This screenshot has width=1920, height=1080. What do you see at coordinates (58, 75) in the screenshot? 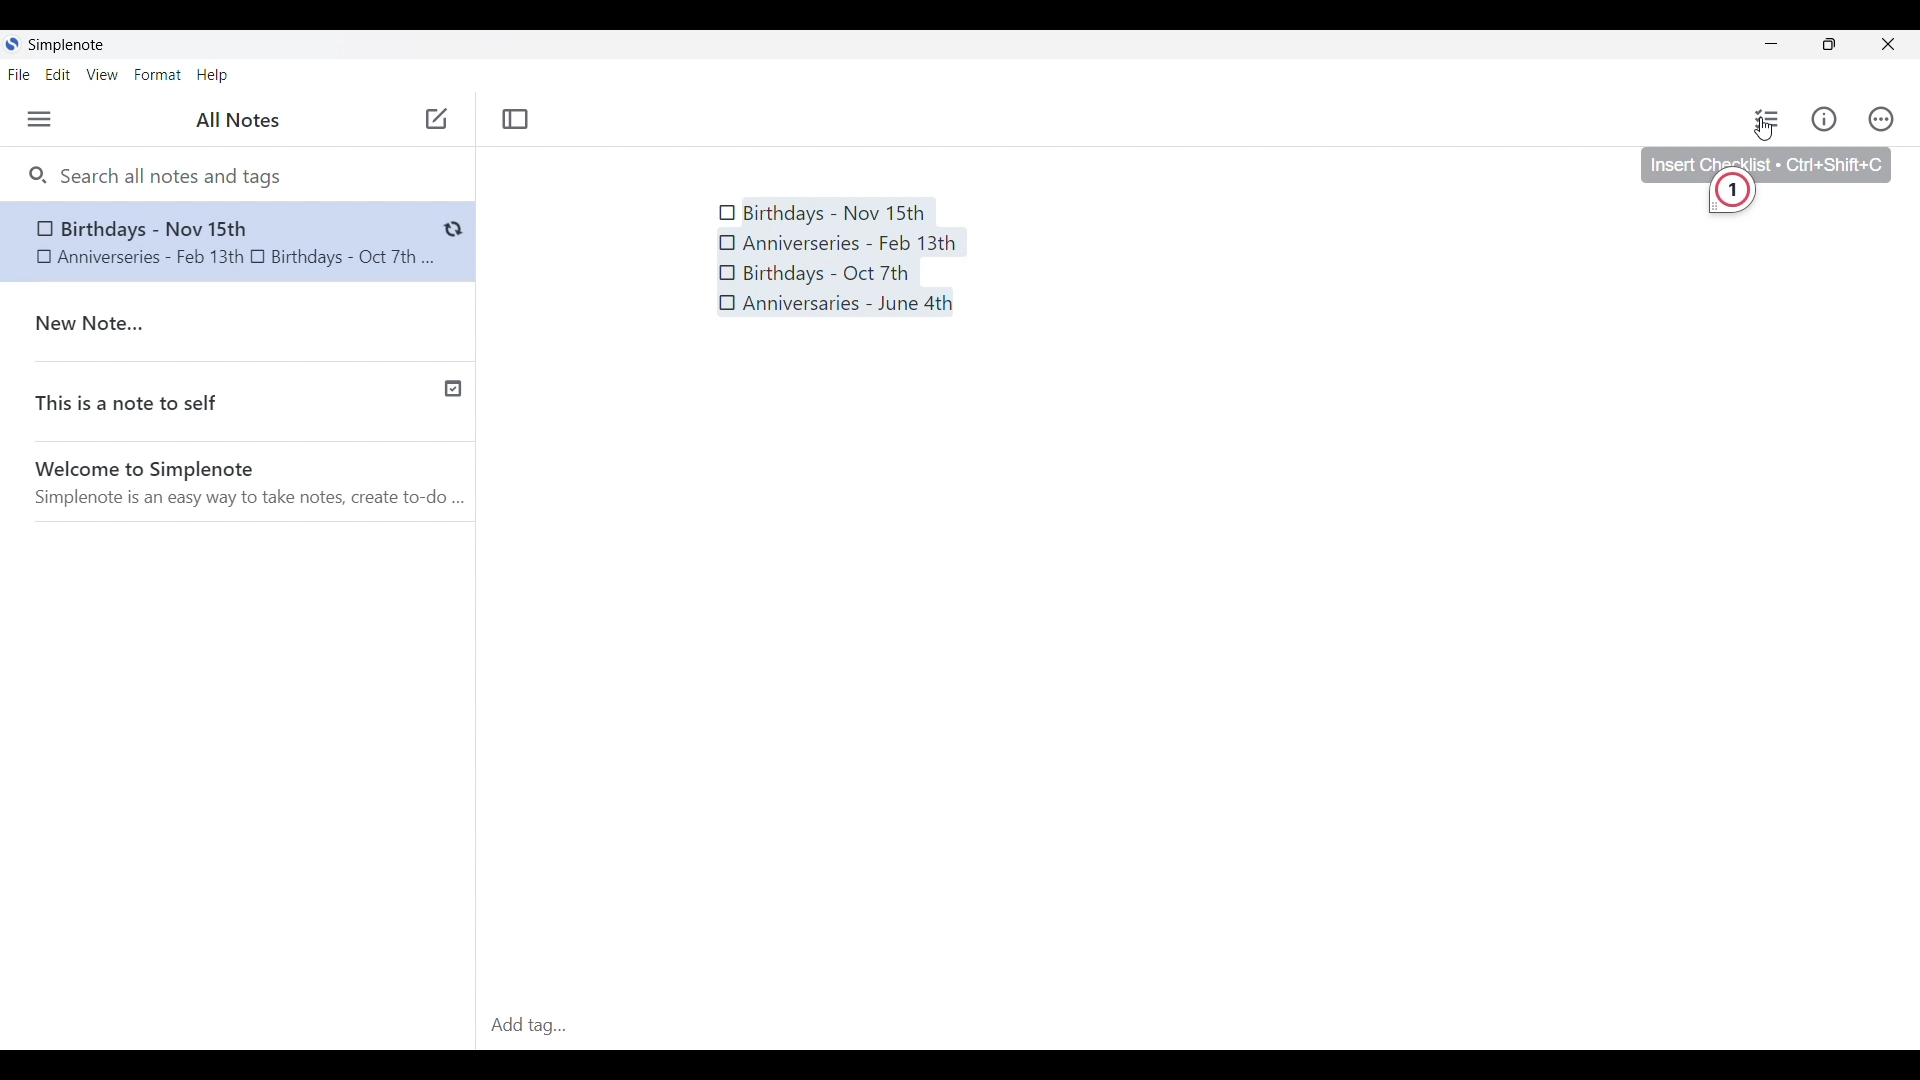
I see `Edit menu` at bounding box center [58, 75].